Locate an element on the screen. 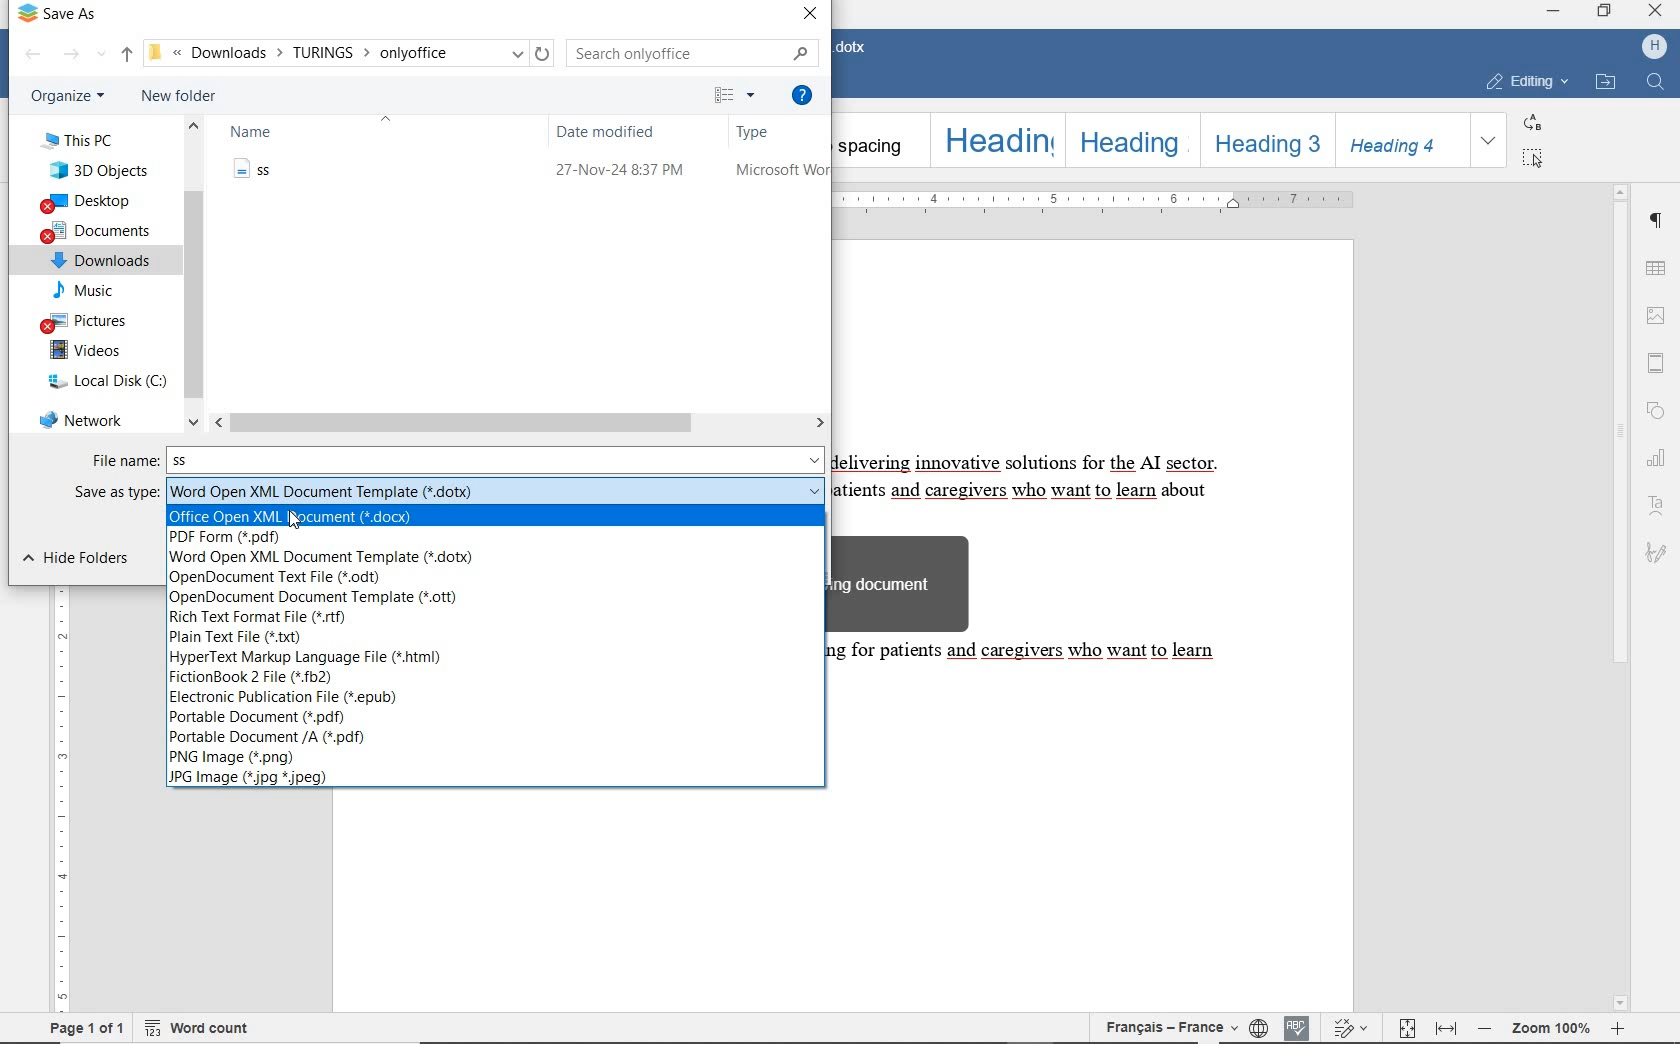  SCROLL BAR is located at coordinates (194, 274).